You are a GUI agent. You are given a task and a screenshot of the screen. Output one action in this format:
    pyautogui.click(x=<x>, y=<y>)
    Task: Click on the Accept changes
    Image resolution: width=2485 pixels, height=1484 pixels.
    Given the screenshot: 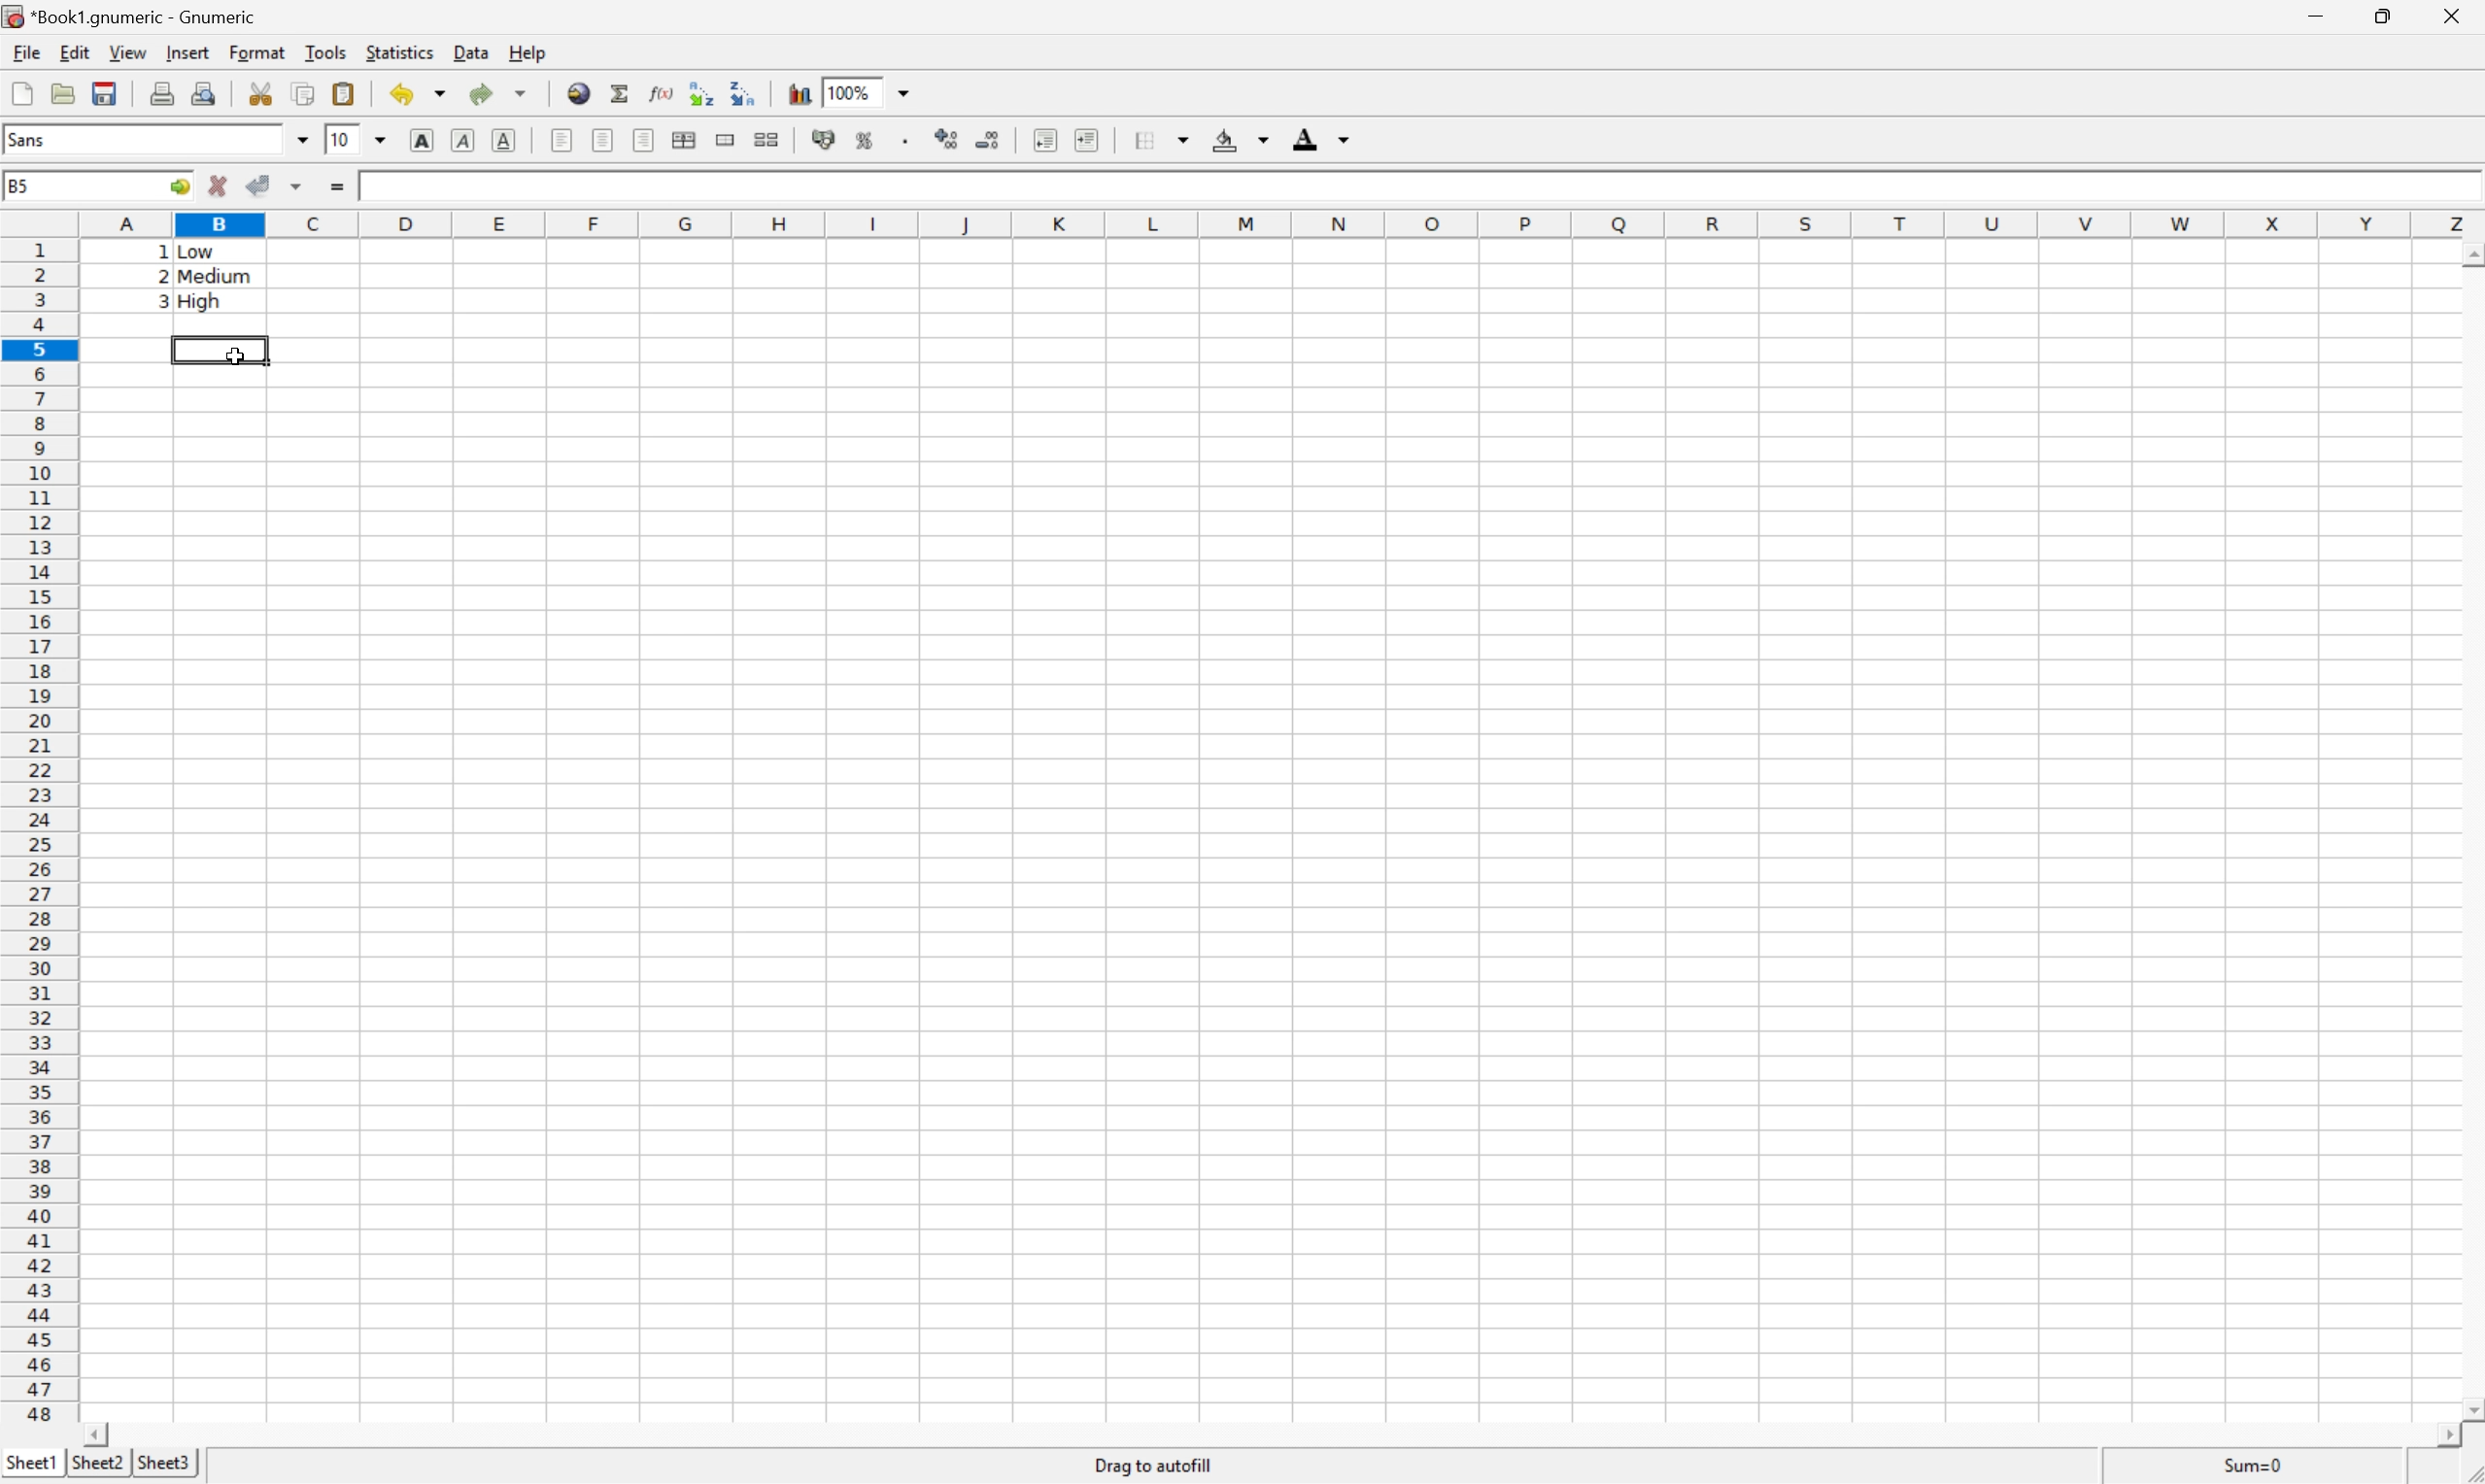 What is the action you would take?
    pyautogui.click(x=260, y=184)
    